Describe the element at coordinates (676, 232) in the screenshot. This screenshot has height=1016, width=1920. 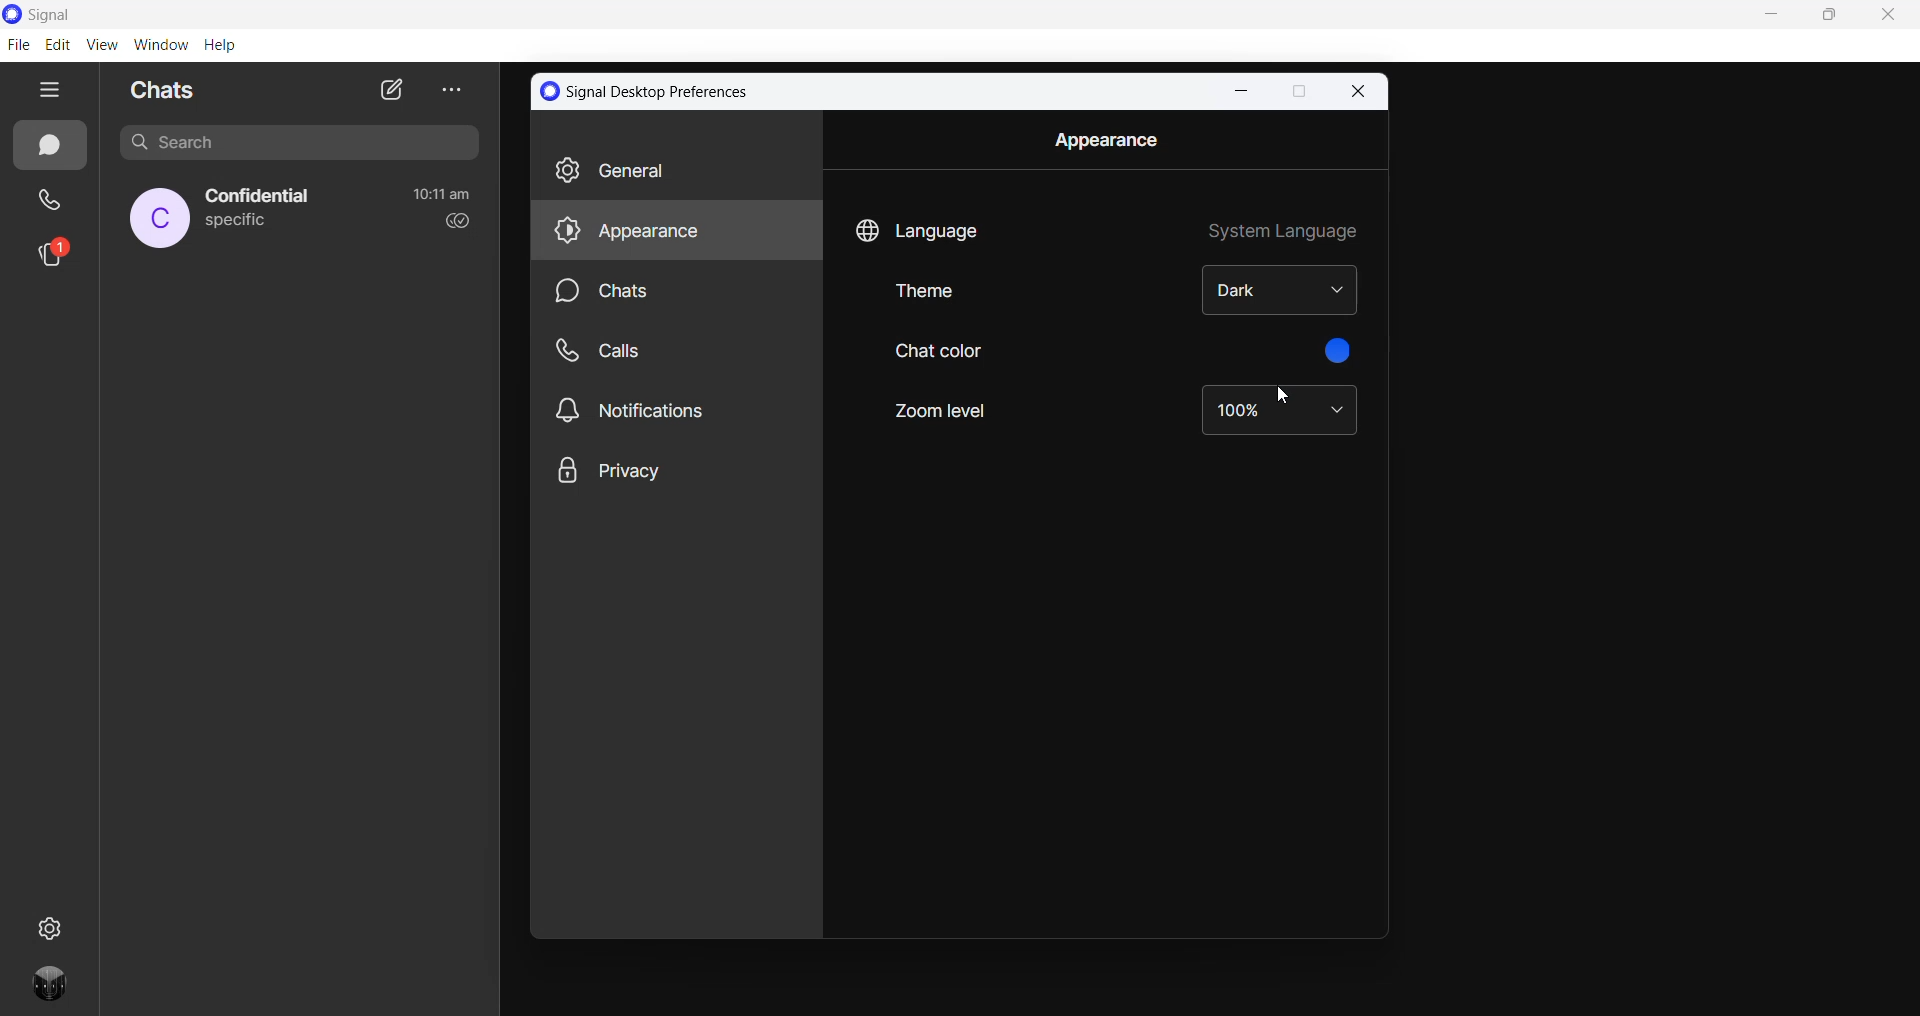
I see `appearance` at that location.